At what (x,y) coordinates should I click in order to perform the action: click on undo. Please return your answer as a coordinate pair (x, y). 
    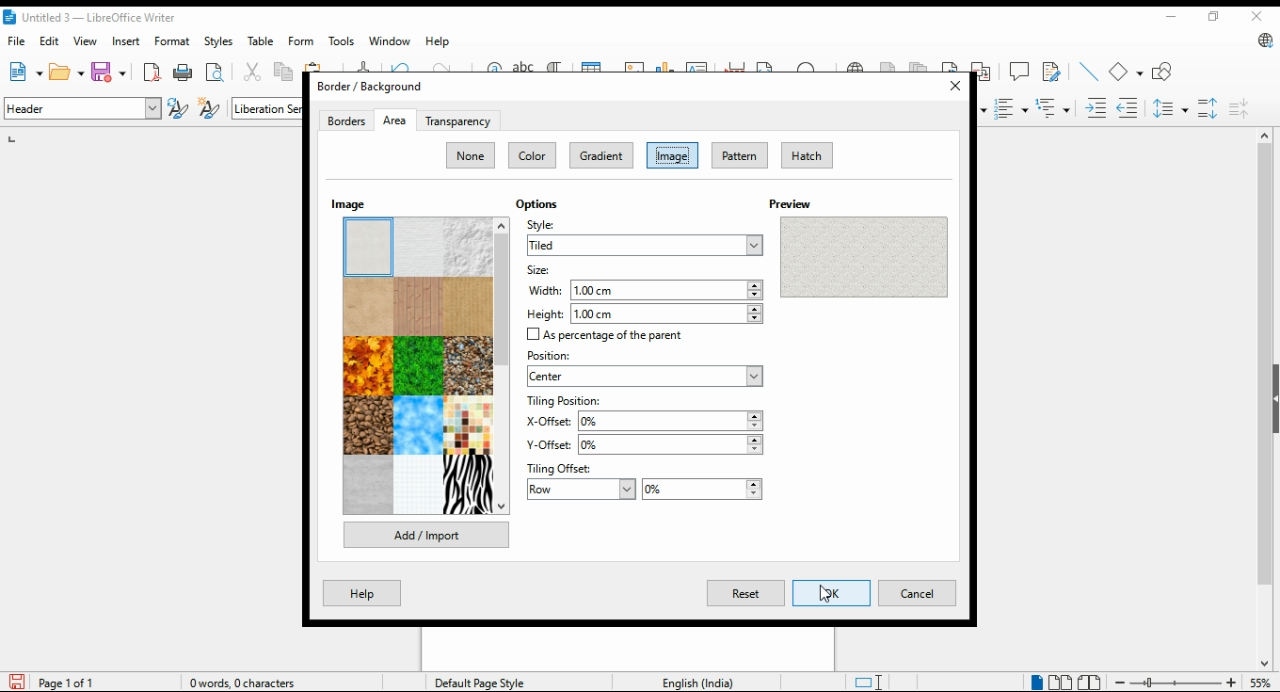
    Looking at the image, I should click on (406, 66).